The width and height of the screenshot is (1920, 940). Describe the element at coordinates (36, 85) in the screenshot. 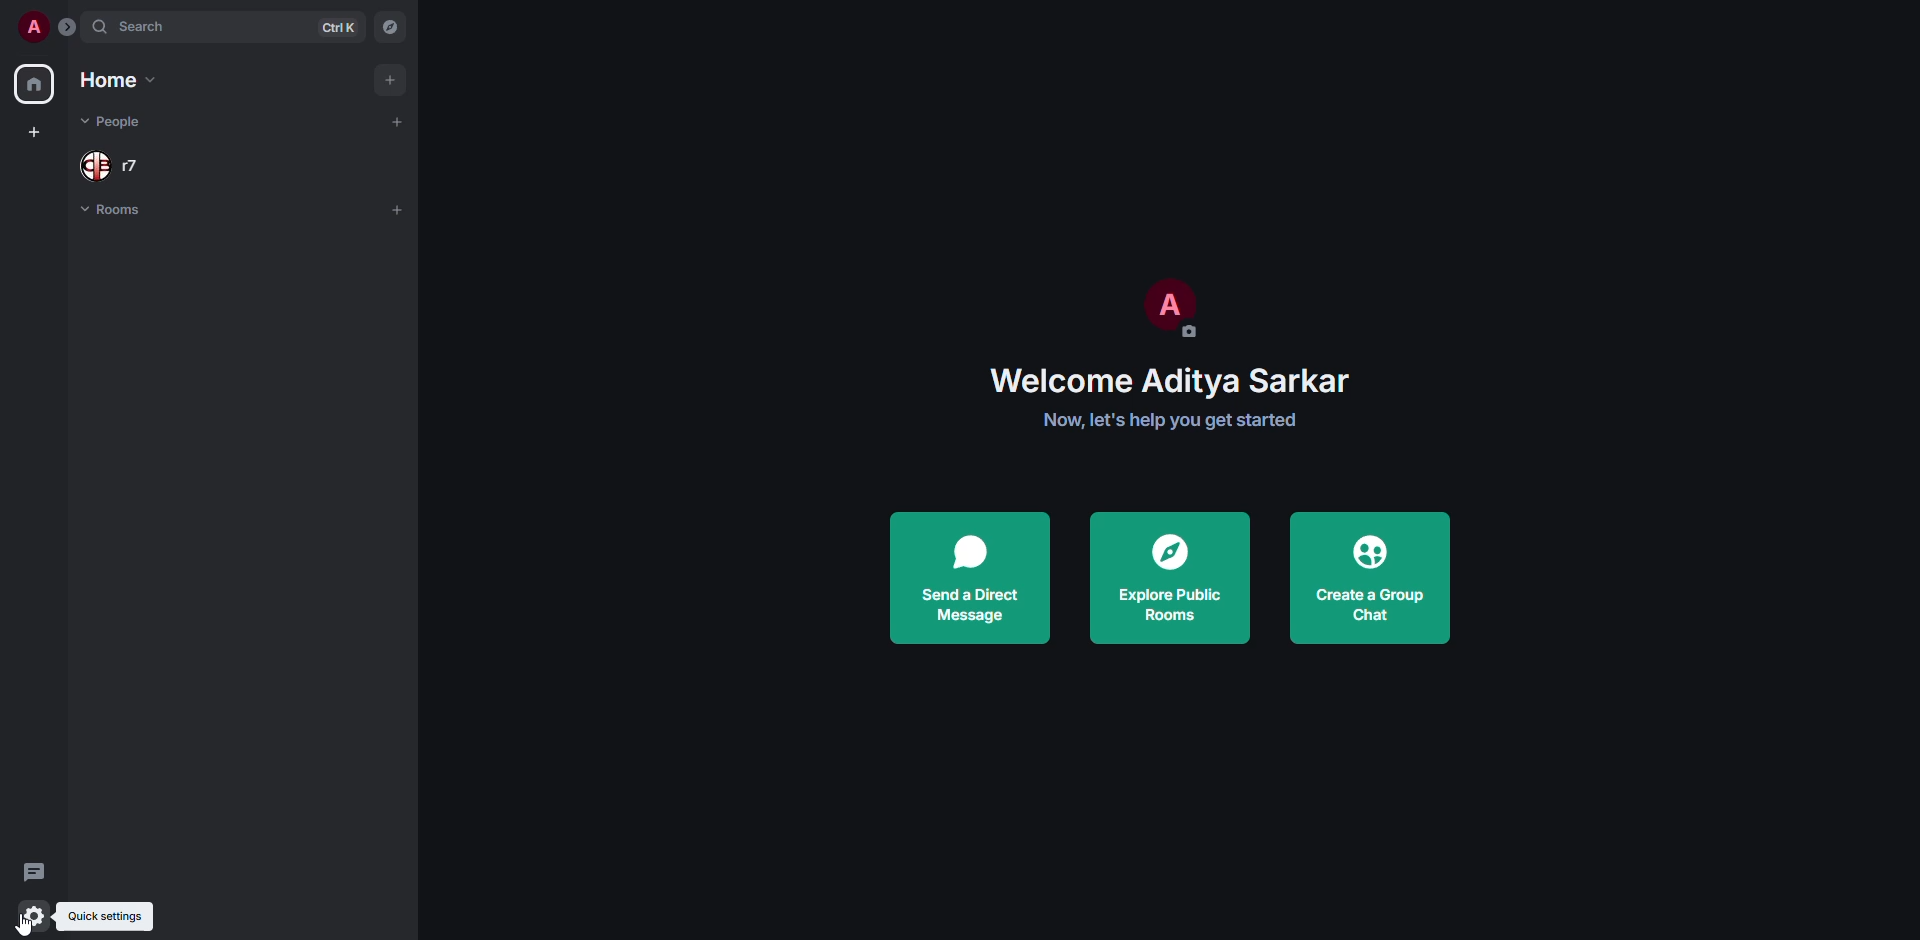

I see `home` at that location.